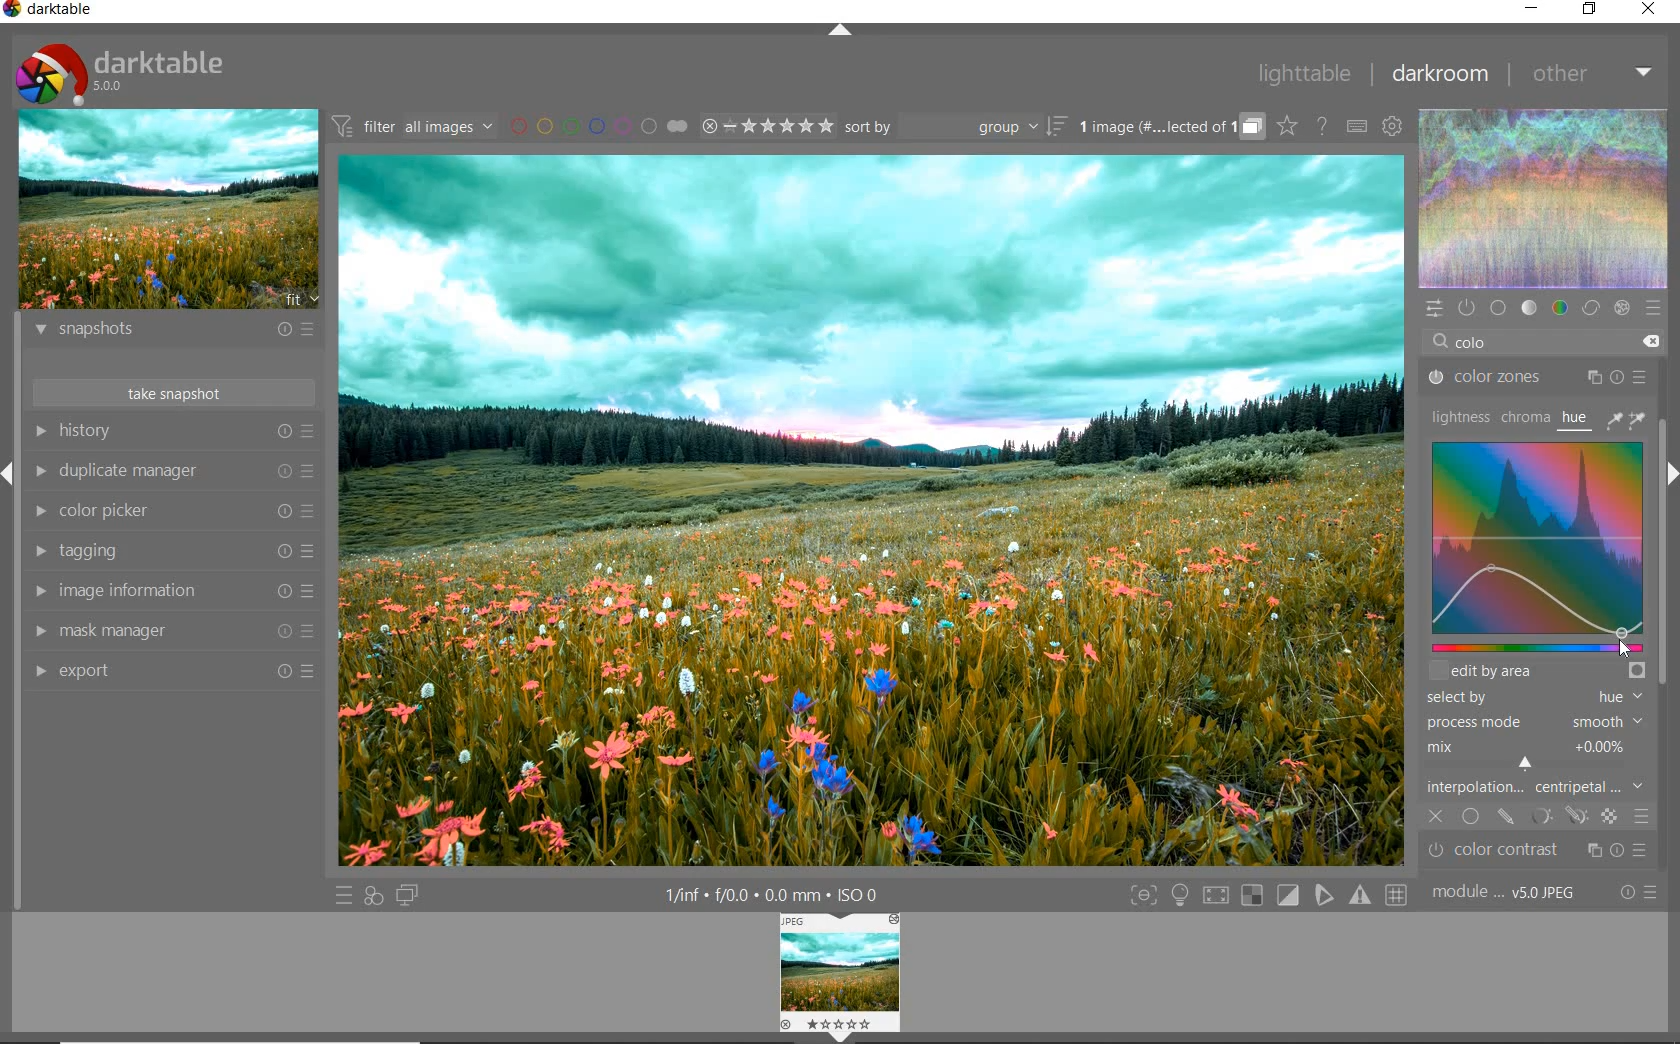 This screenshot has height=1044, width=1680. I want to click on image information, so click(170, 592).